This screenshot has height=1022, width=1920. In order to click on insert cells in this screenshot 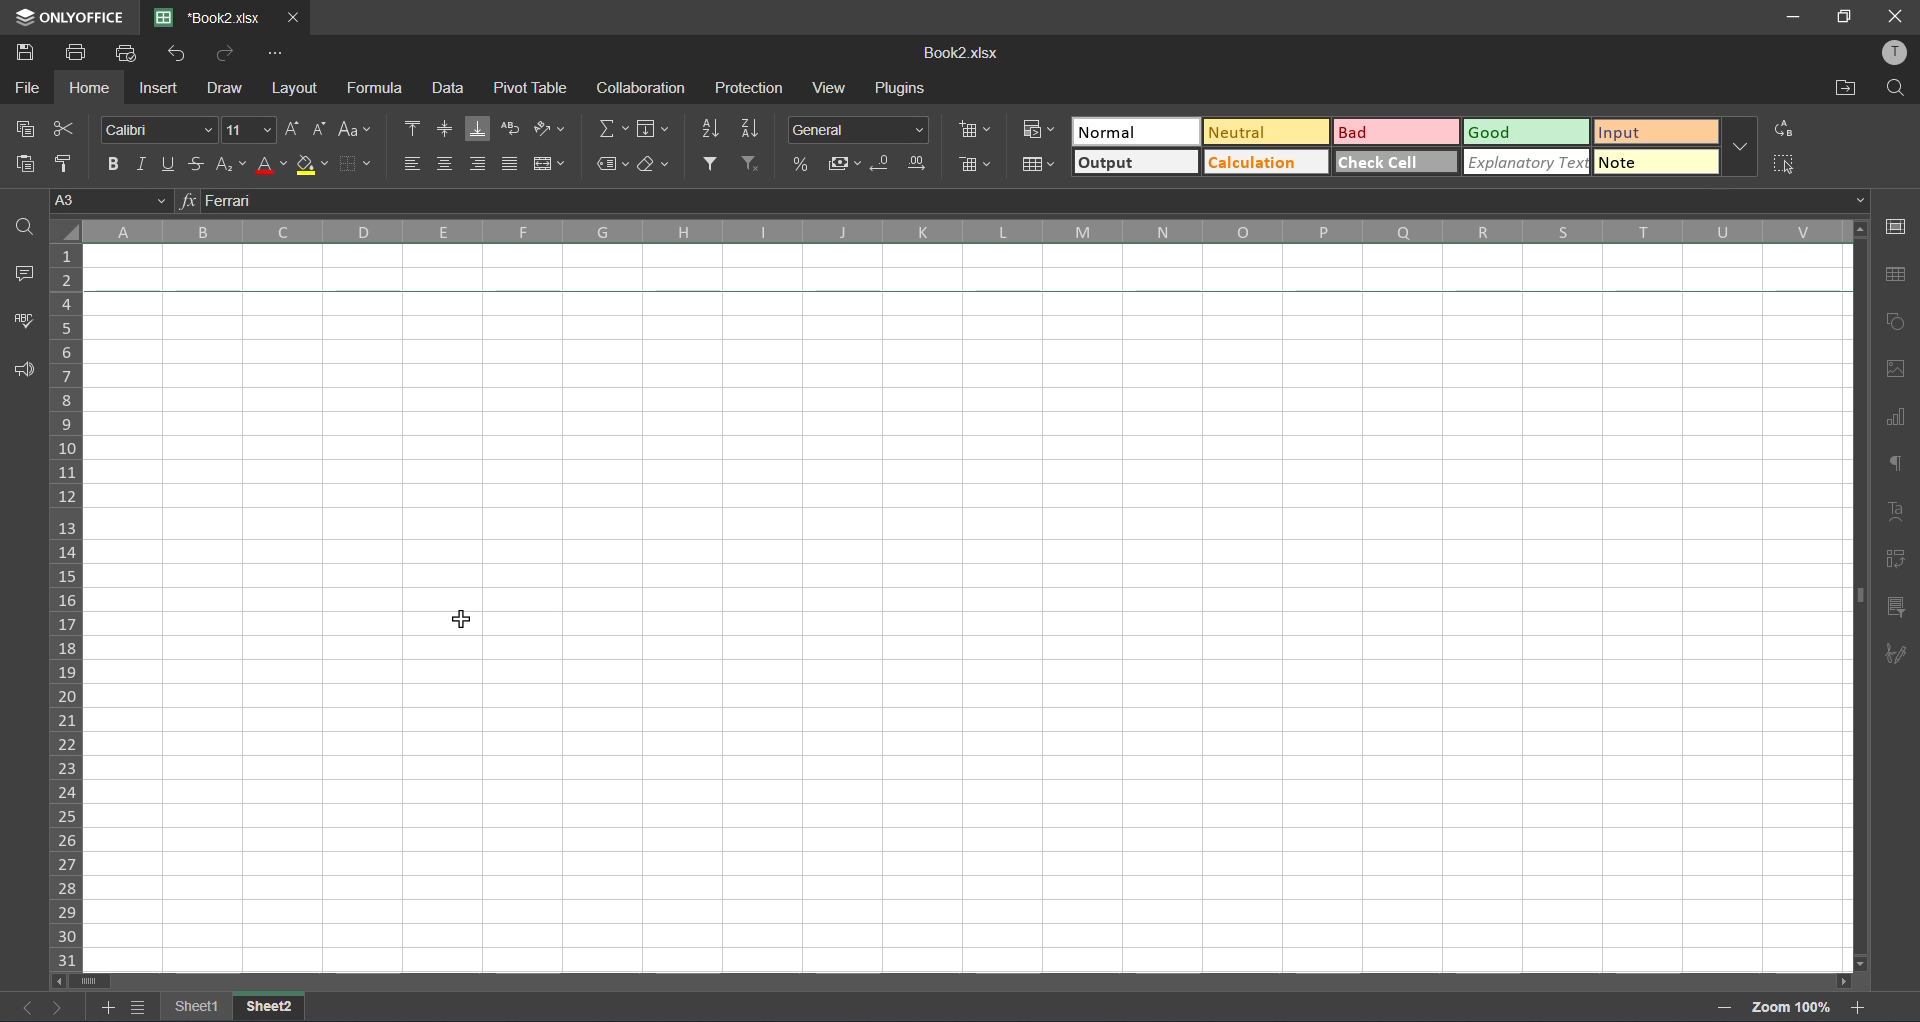, I will do `click(975, 125)`.